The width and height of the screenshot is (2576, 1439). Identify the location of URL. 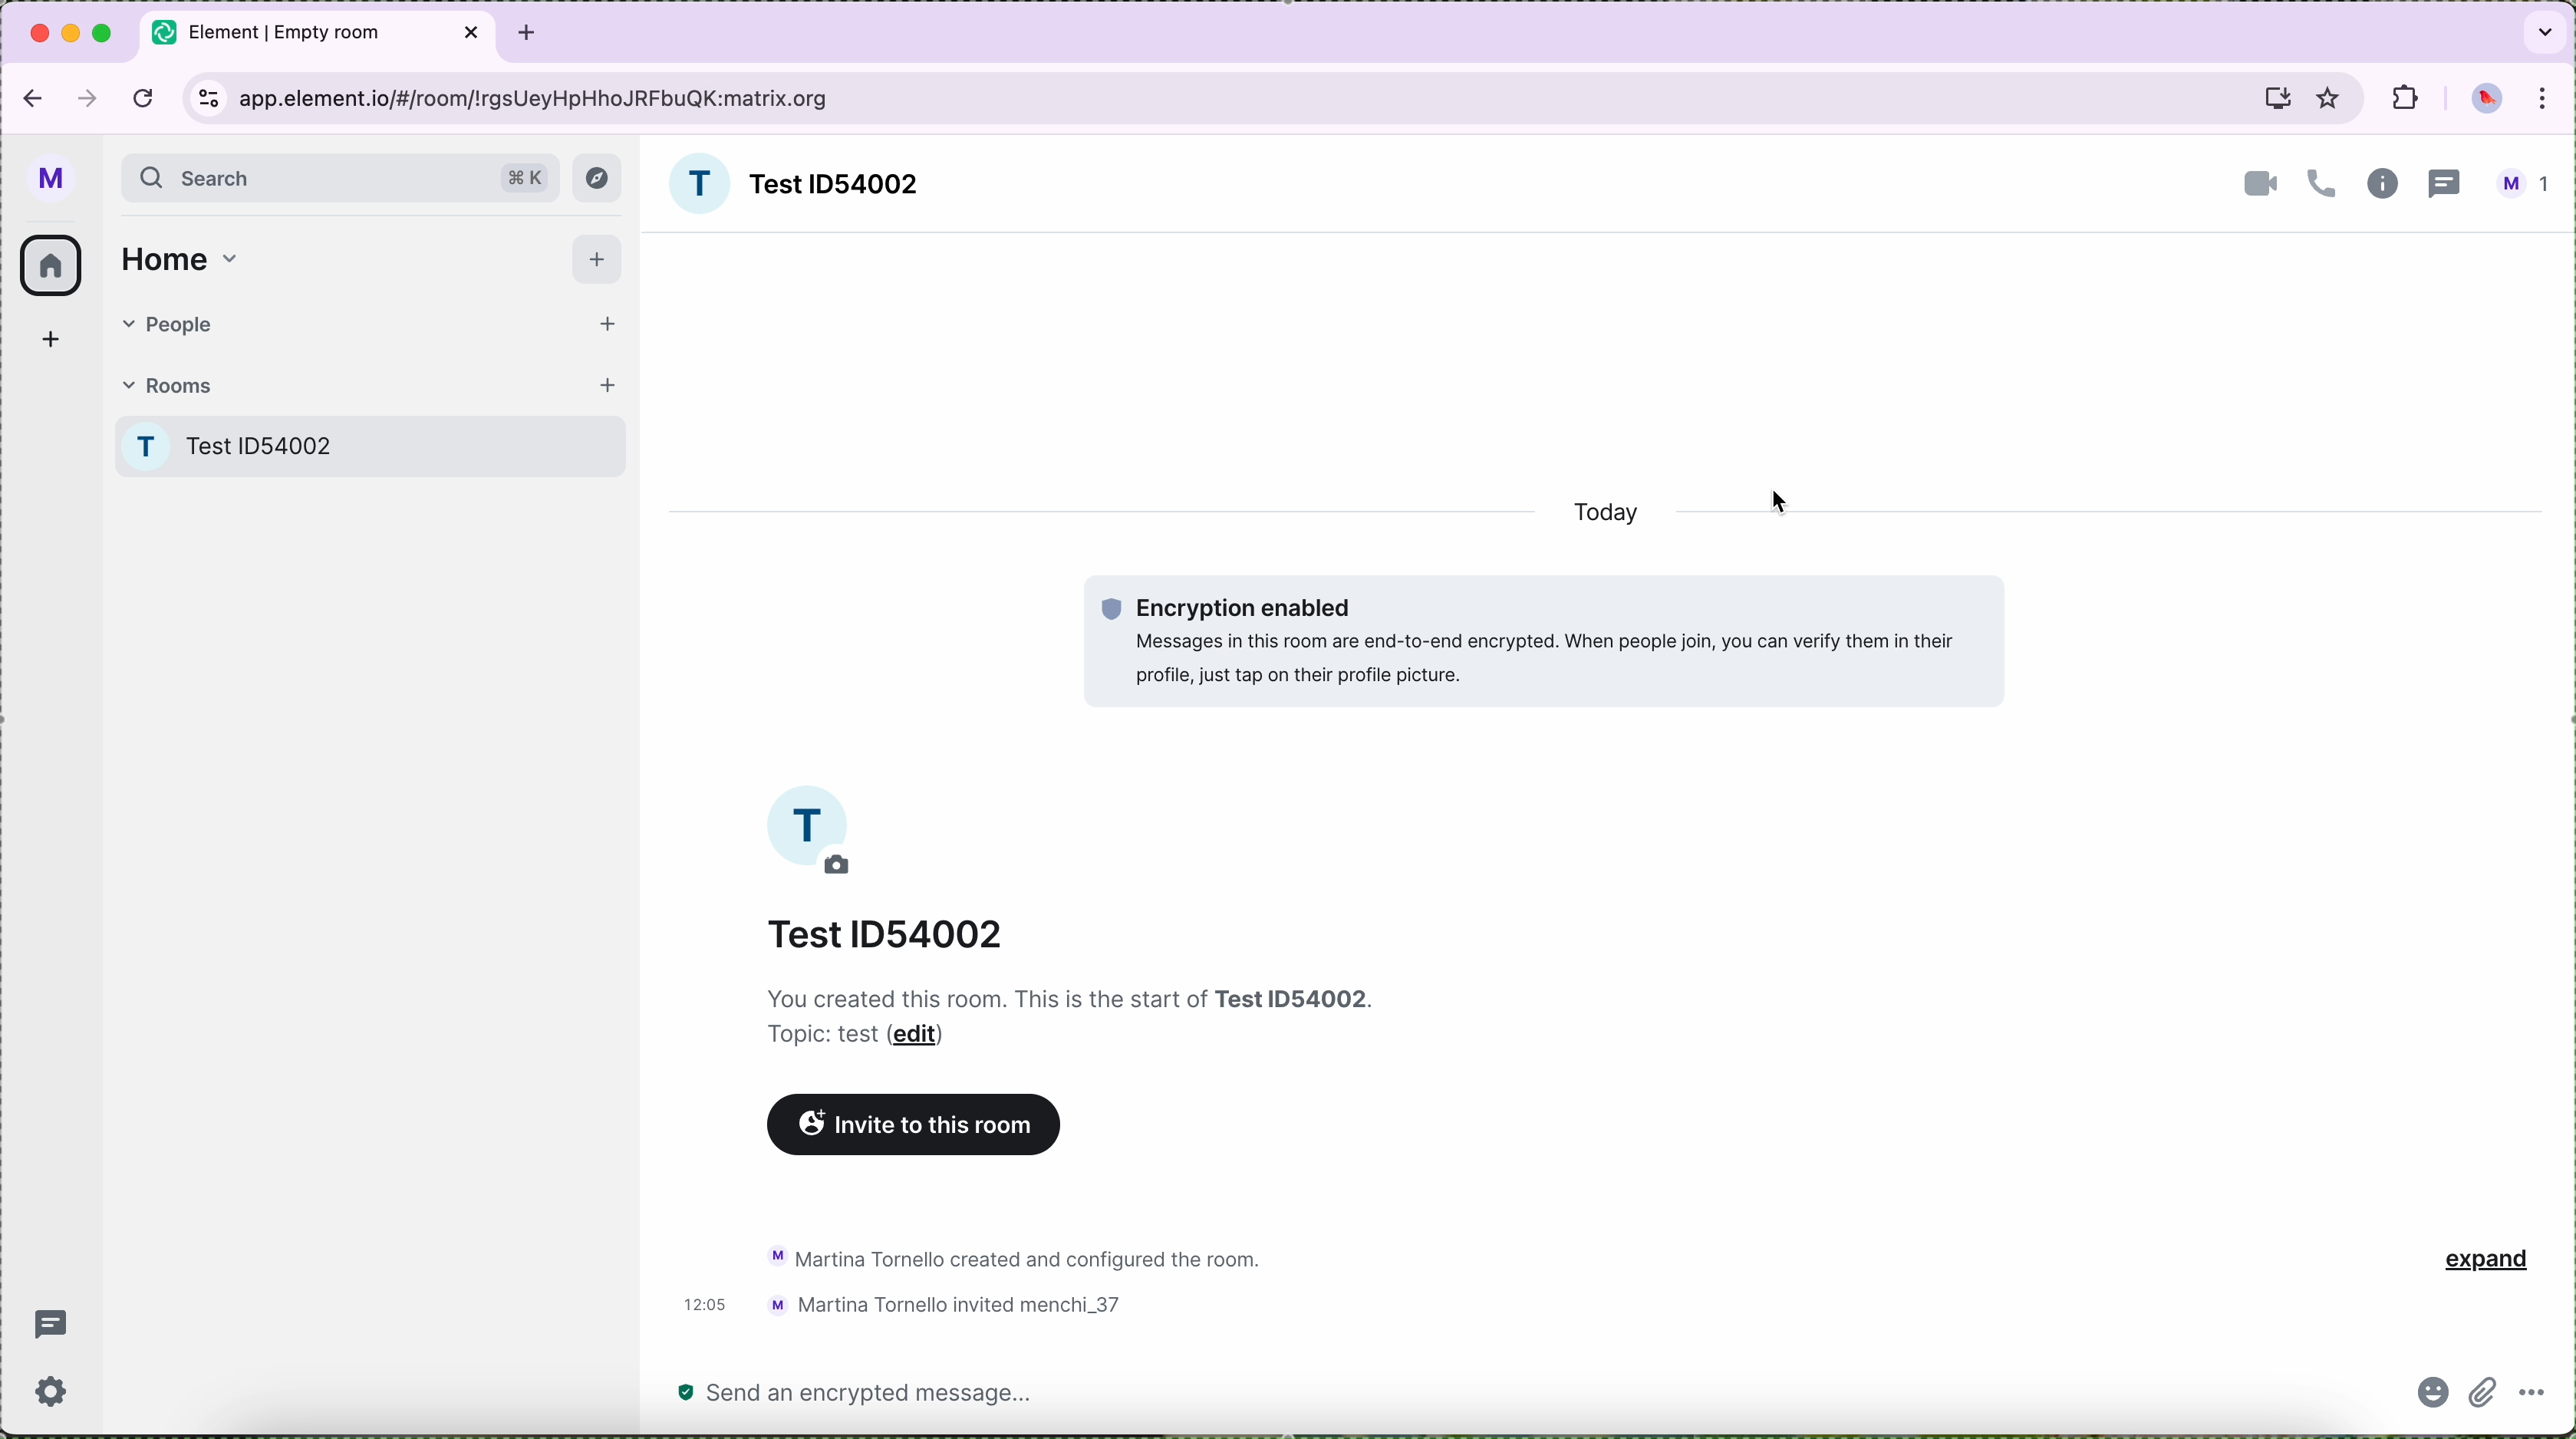
(537, 98).